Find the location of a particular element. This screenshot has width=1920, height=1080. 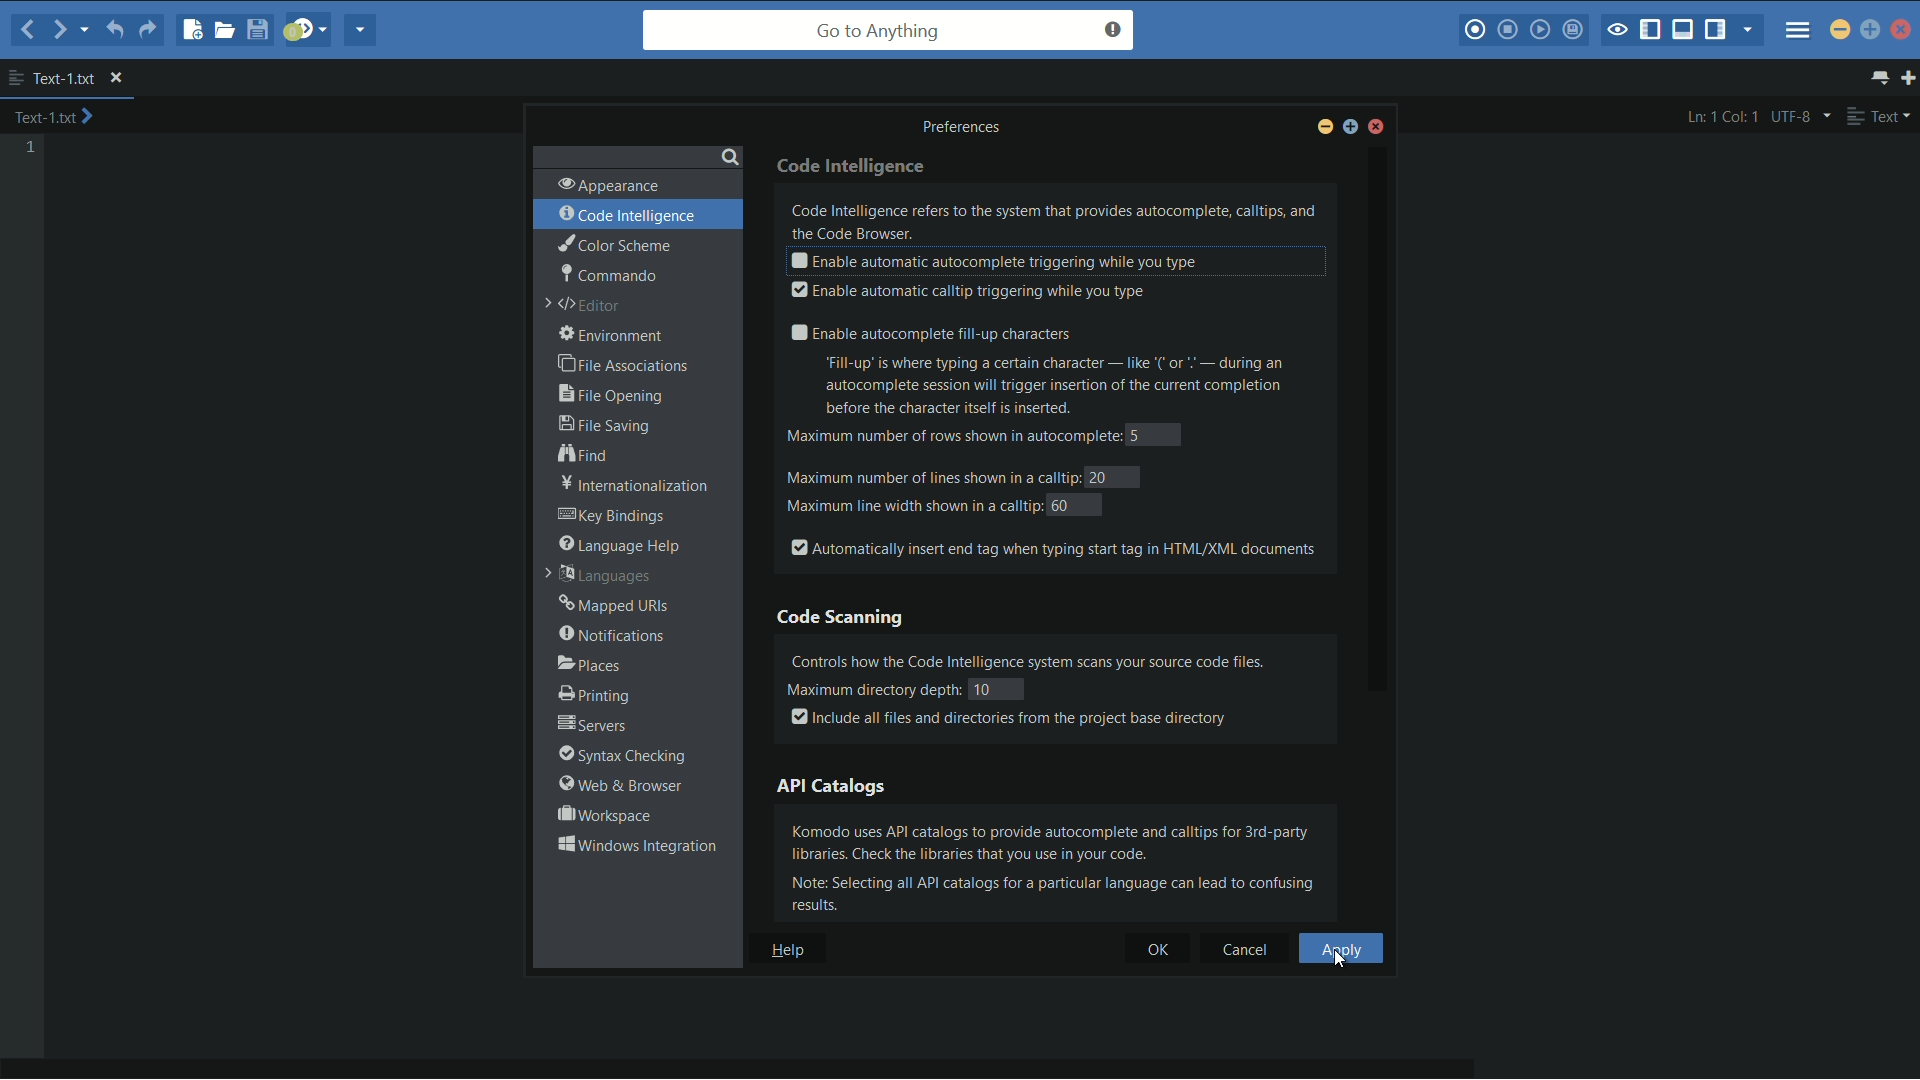

maximize is located at coordinates (1870, 29).